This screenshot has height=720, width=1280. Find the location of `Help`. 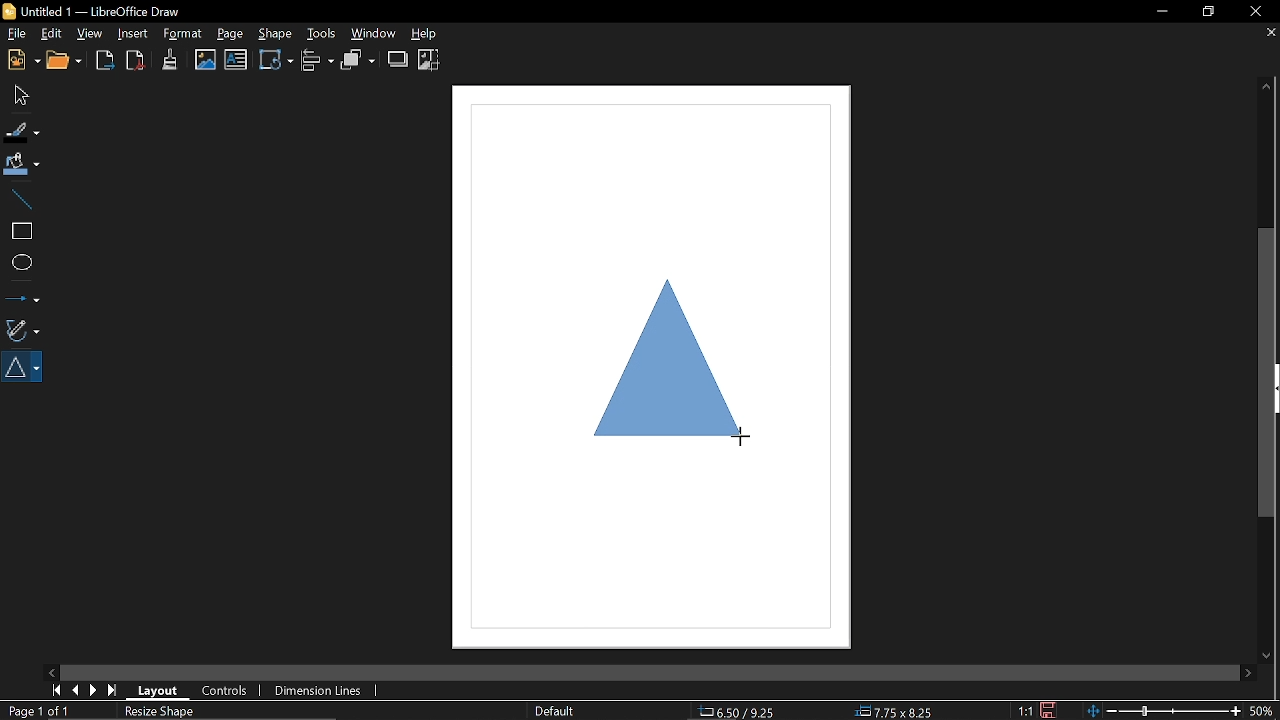

Help is located at coordinates (433, 33).